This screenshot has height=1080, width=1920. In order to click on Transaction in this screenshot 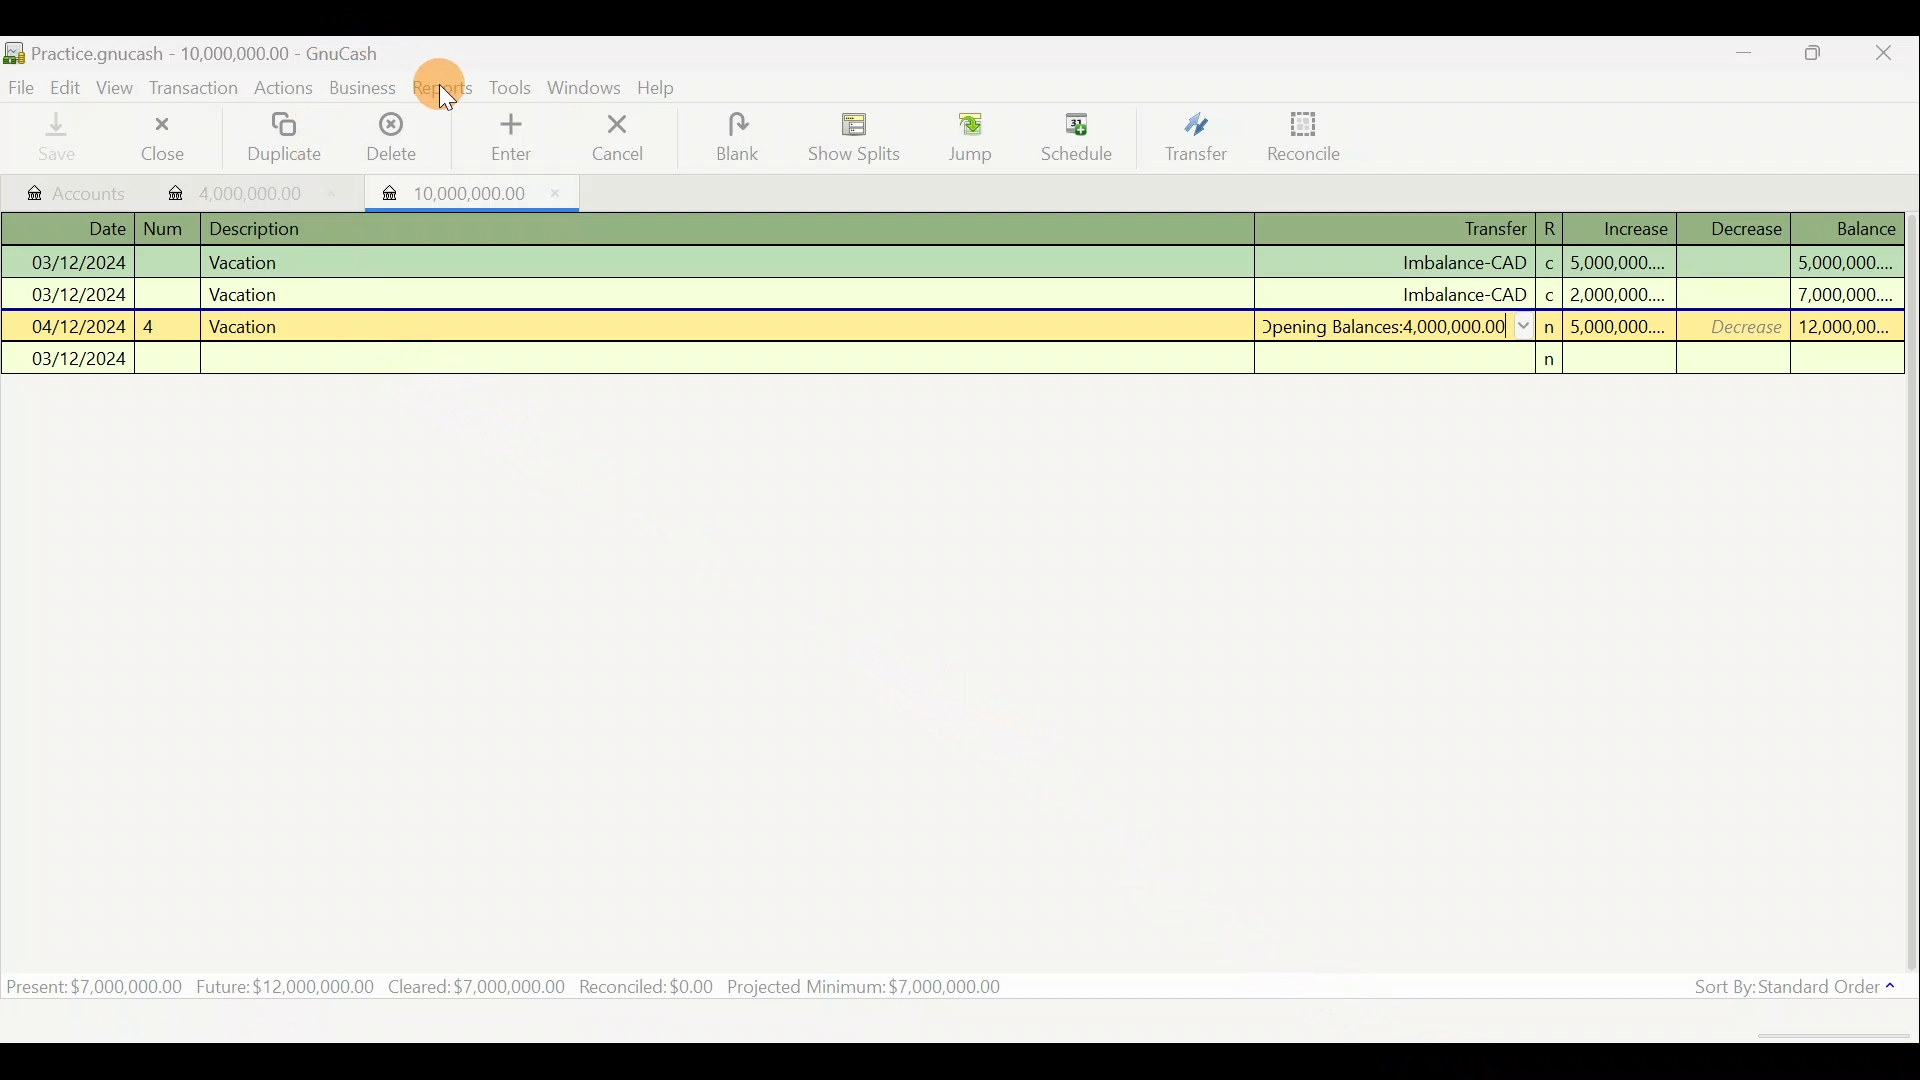, I will do `click(194, 90)`.